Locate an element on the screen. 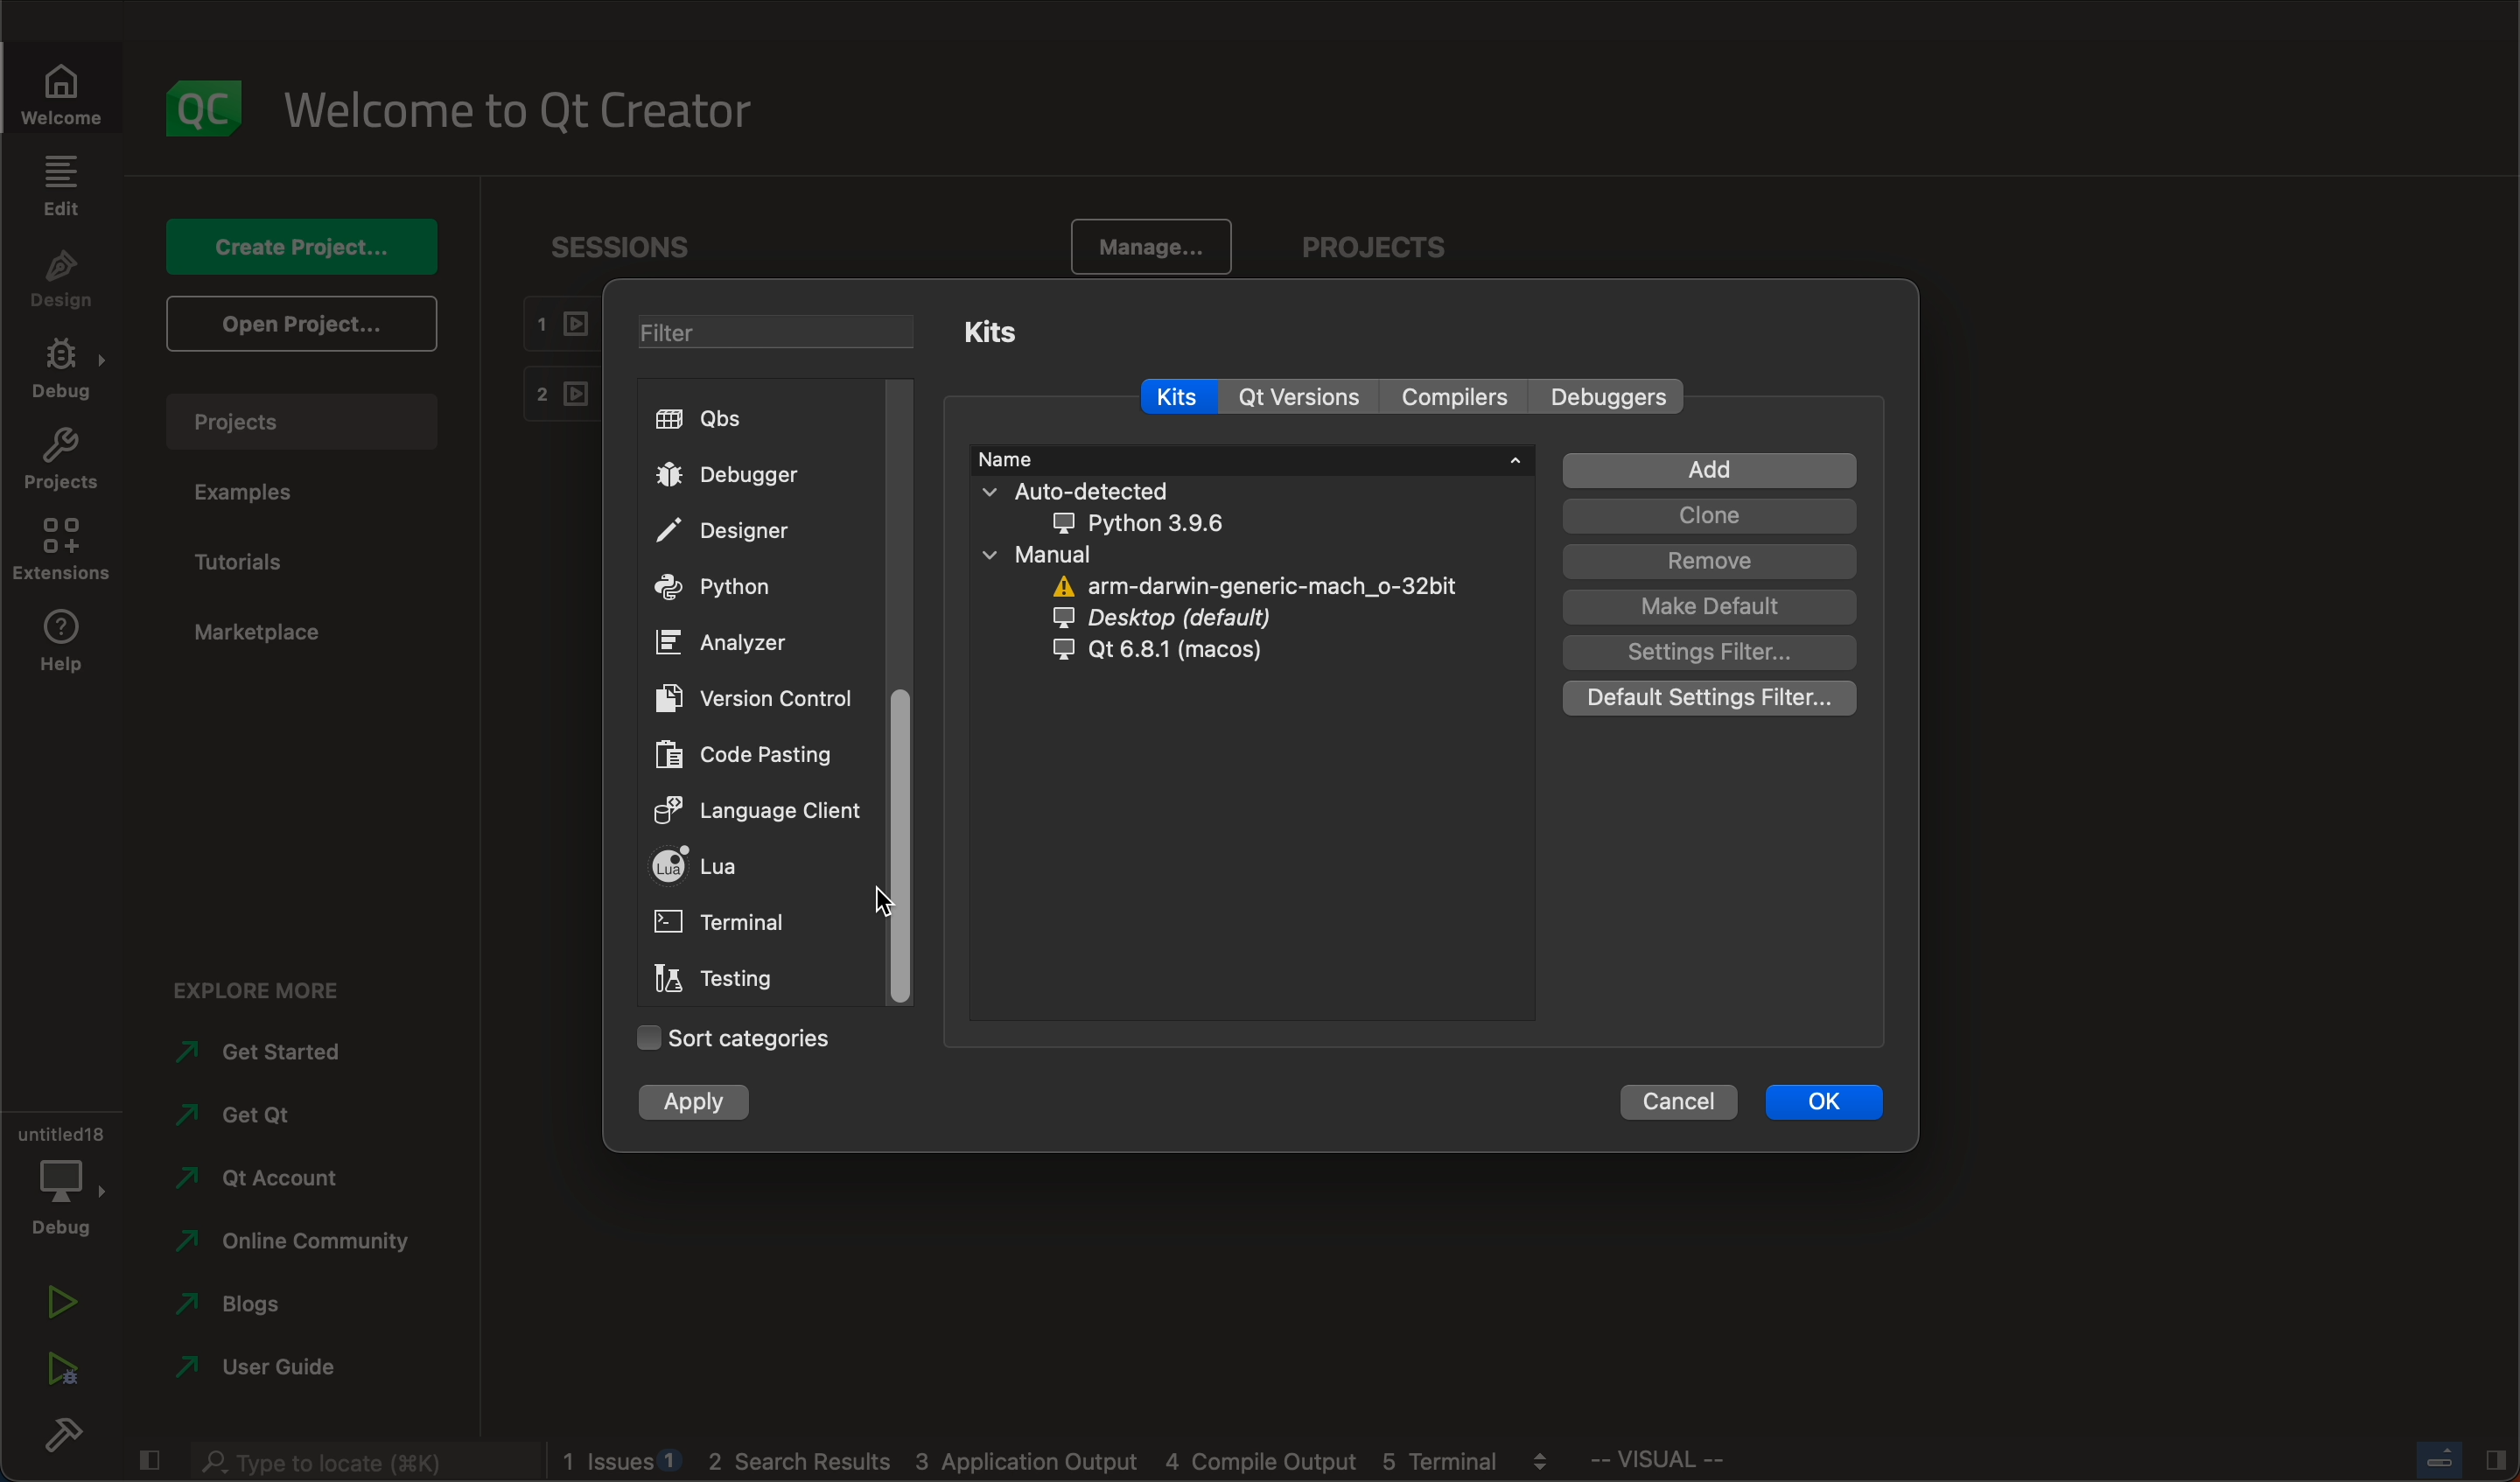  manual is located at coordinates (1083, 556).